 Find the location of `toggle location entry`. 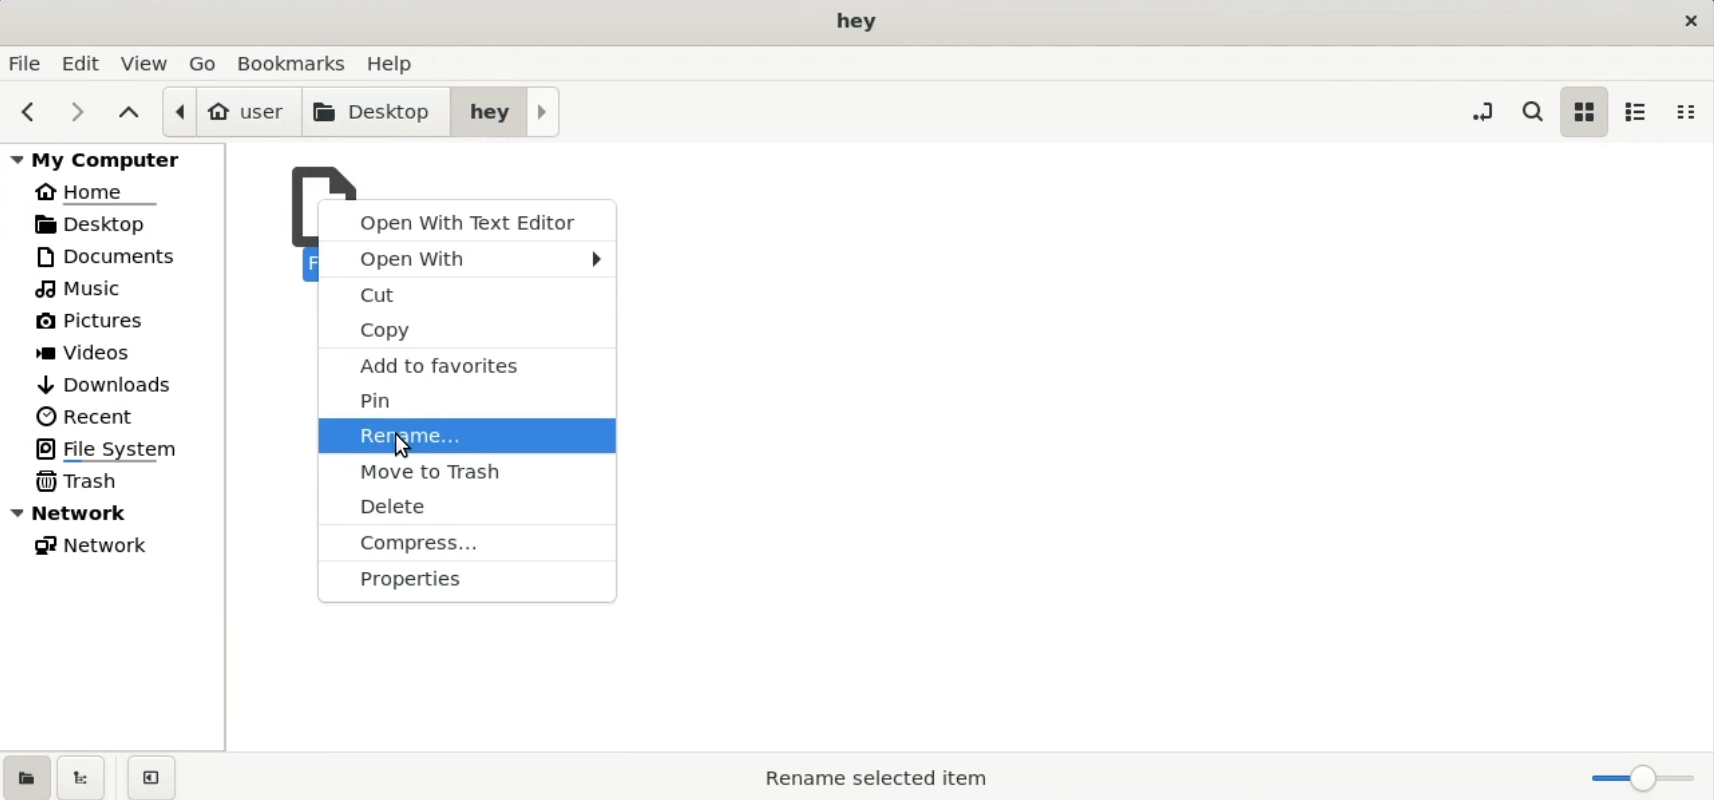

toggle location entry is located at coordinates (1482, 110).